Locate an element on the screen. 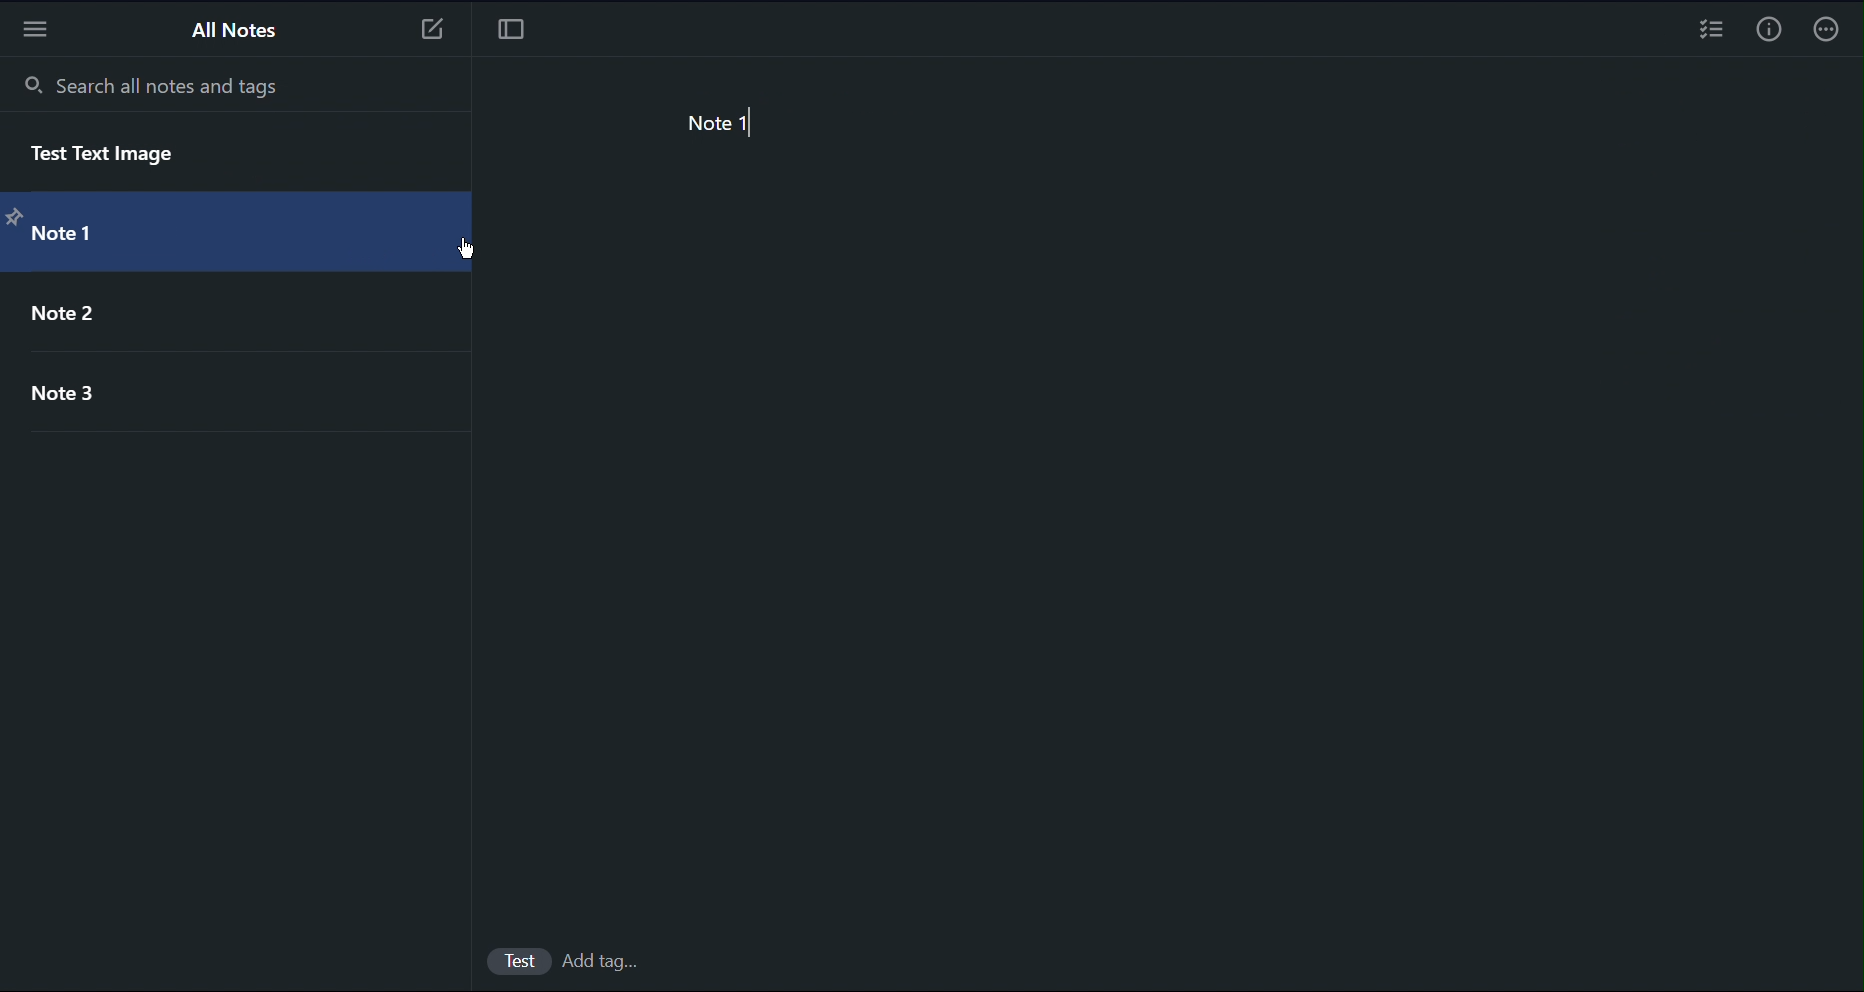 This screenshot has width=1864, height=992. Test Text Image is located at coordinates (136, 154).